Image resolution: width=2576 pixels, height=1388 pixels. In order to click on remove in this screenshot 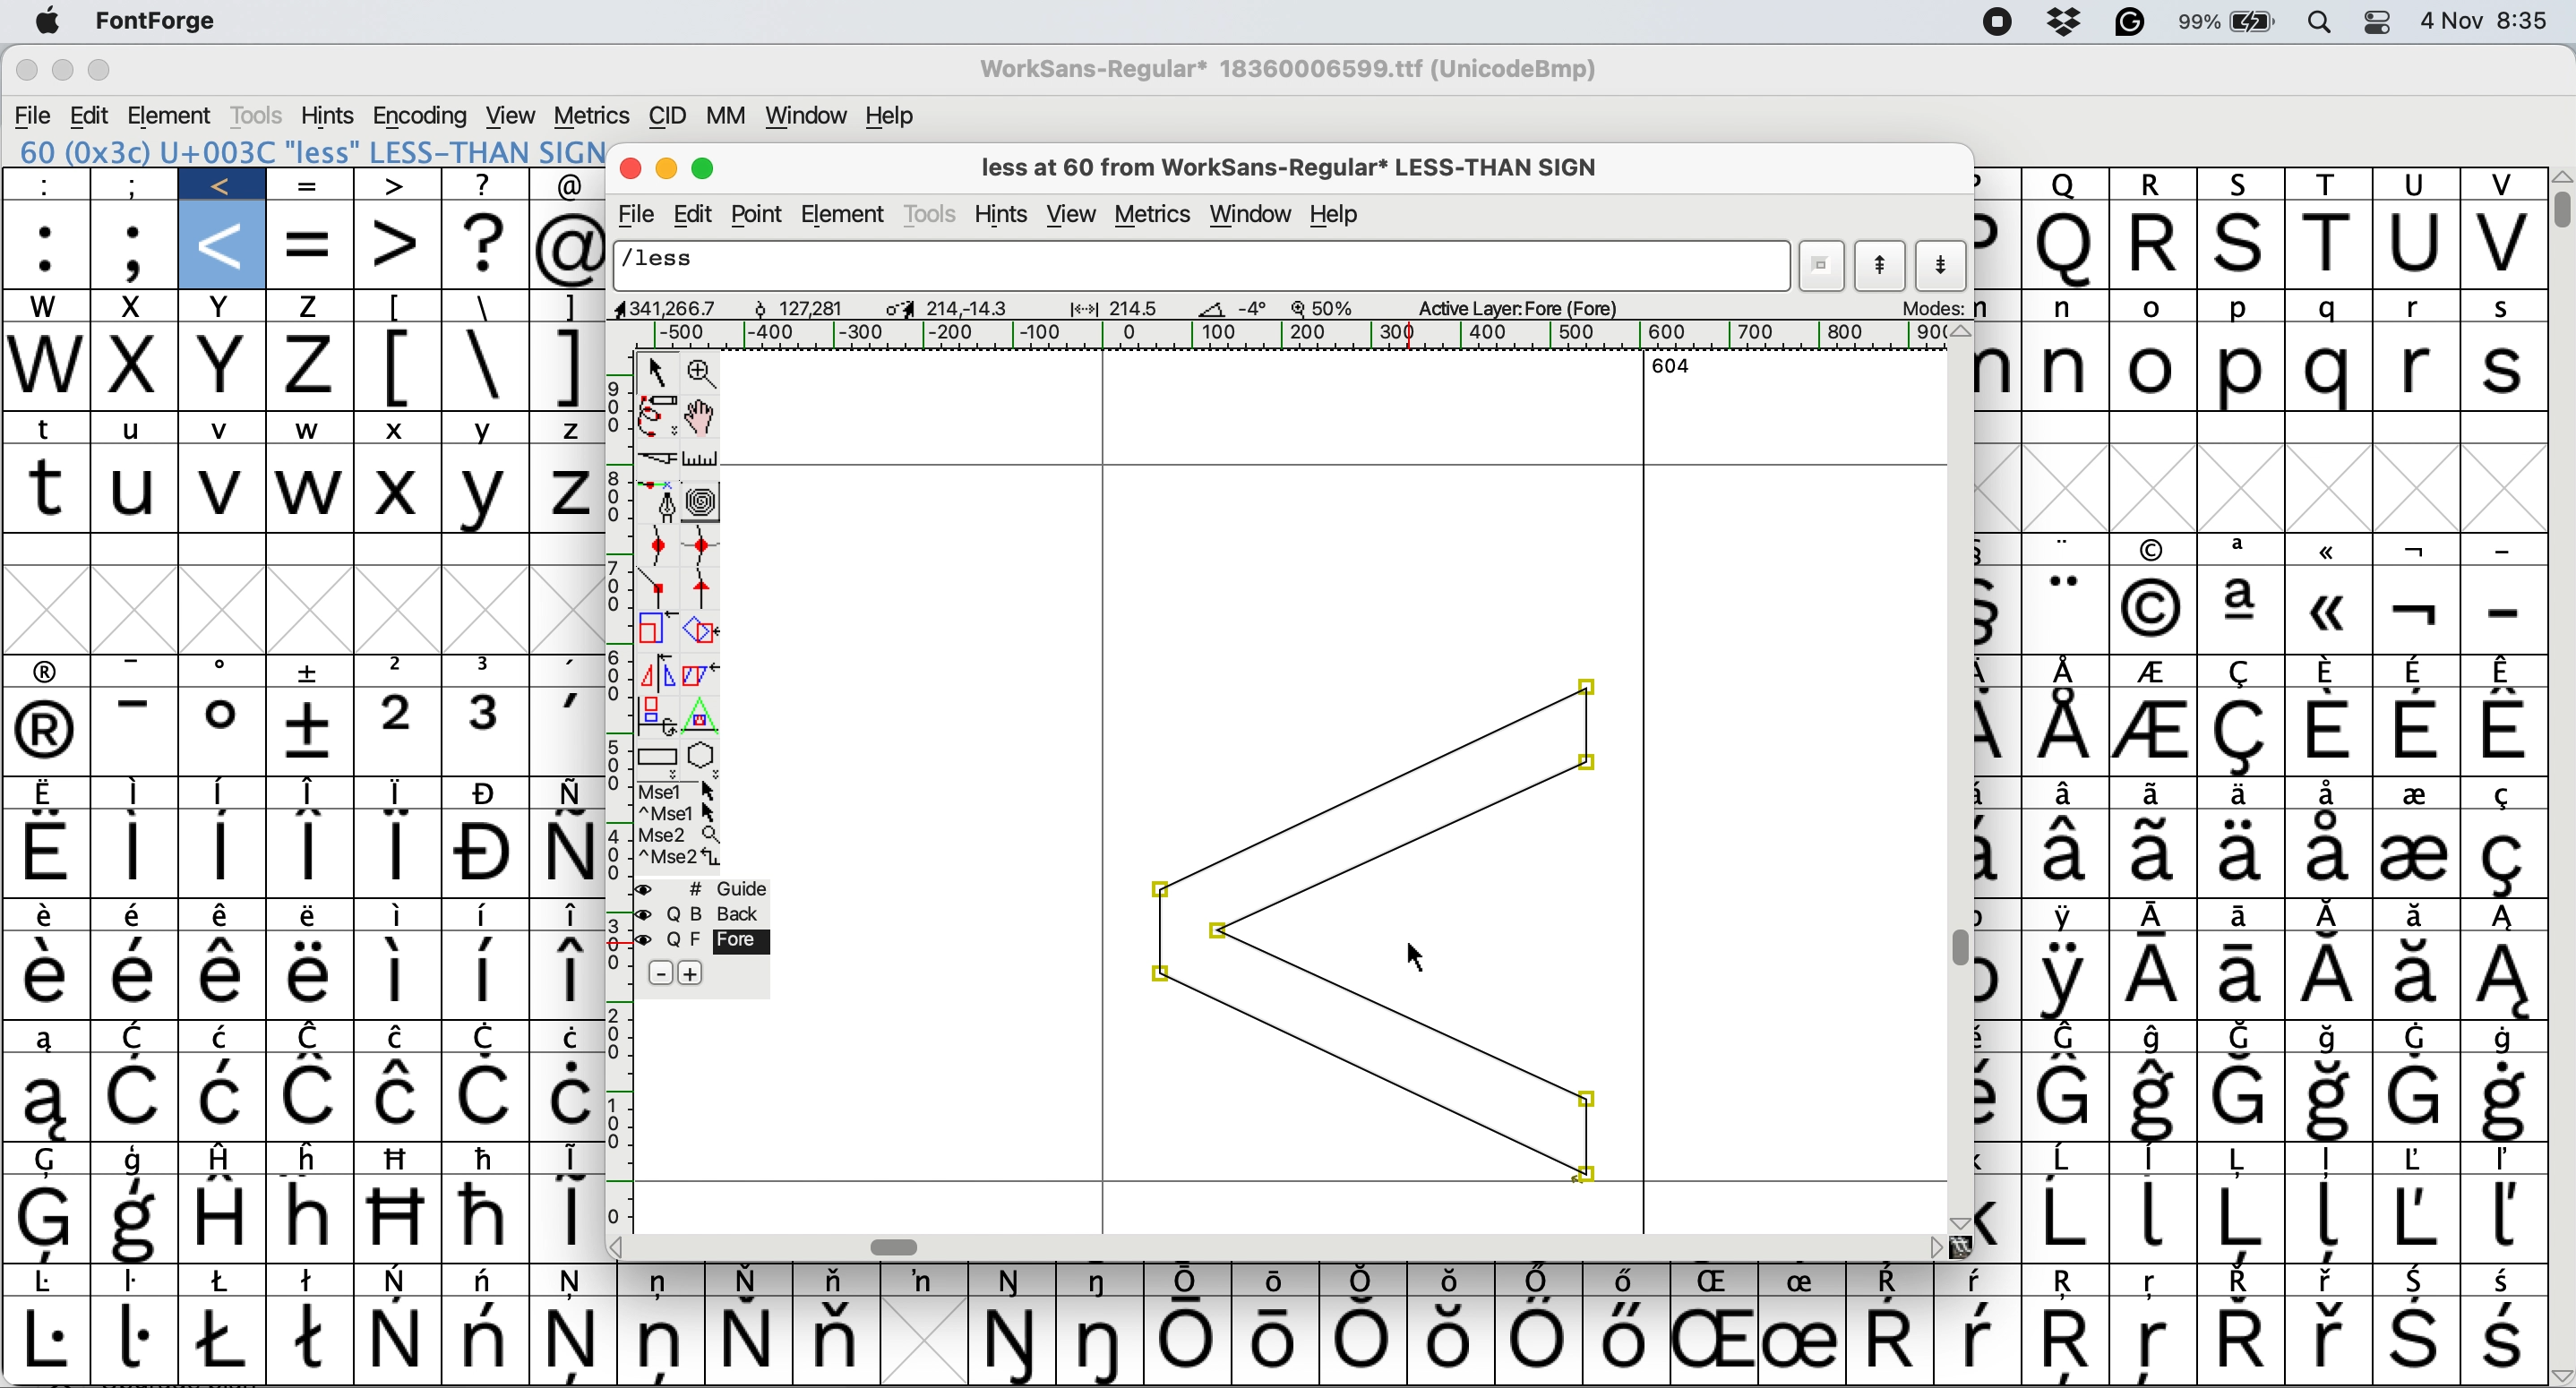, I will do `click(665, 971)`.